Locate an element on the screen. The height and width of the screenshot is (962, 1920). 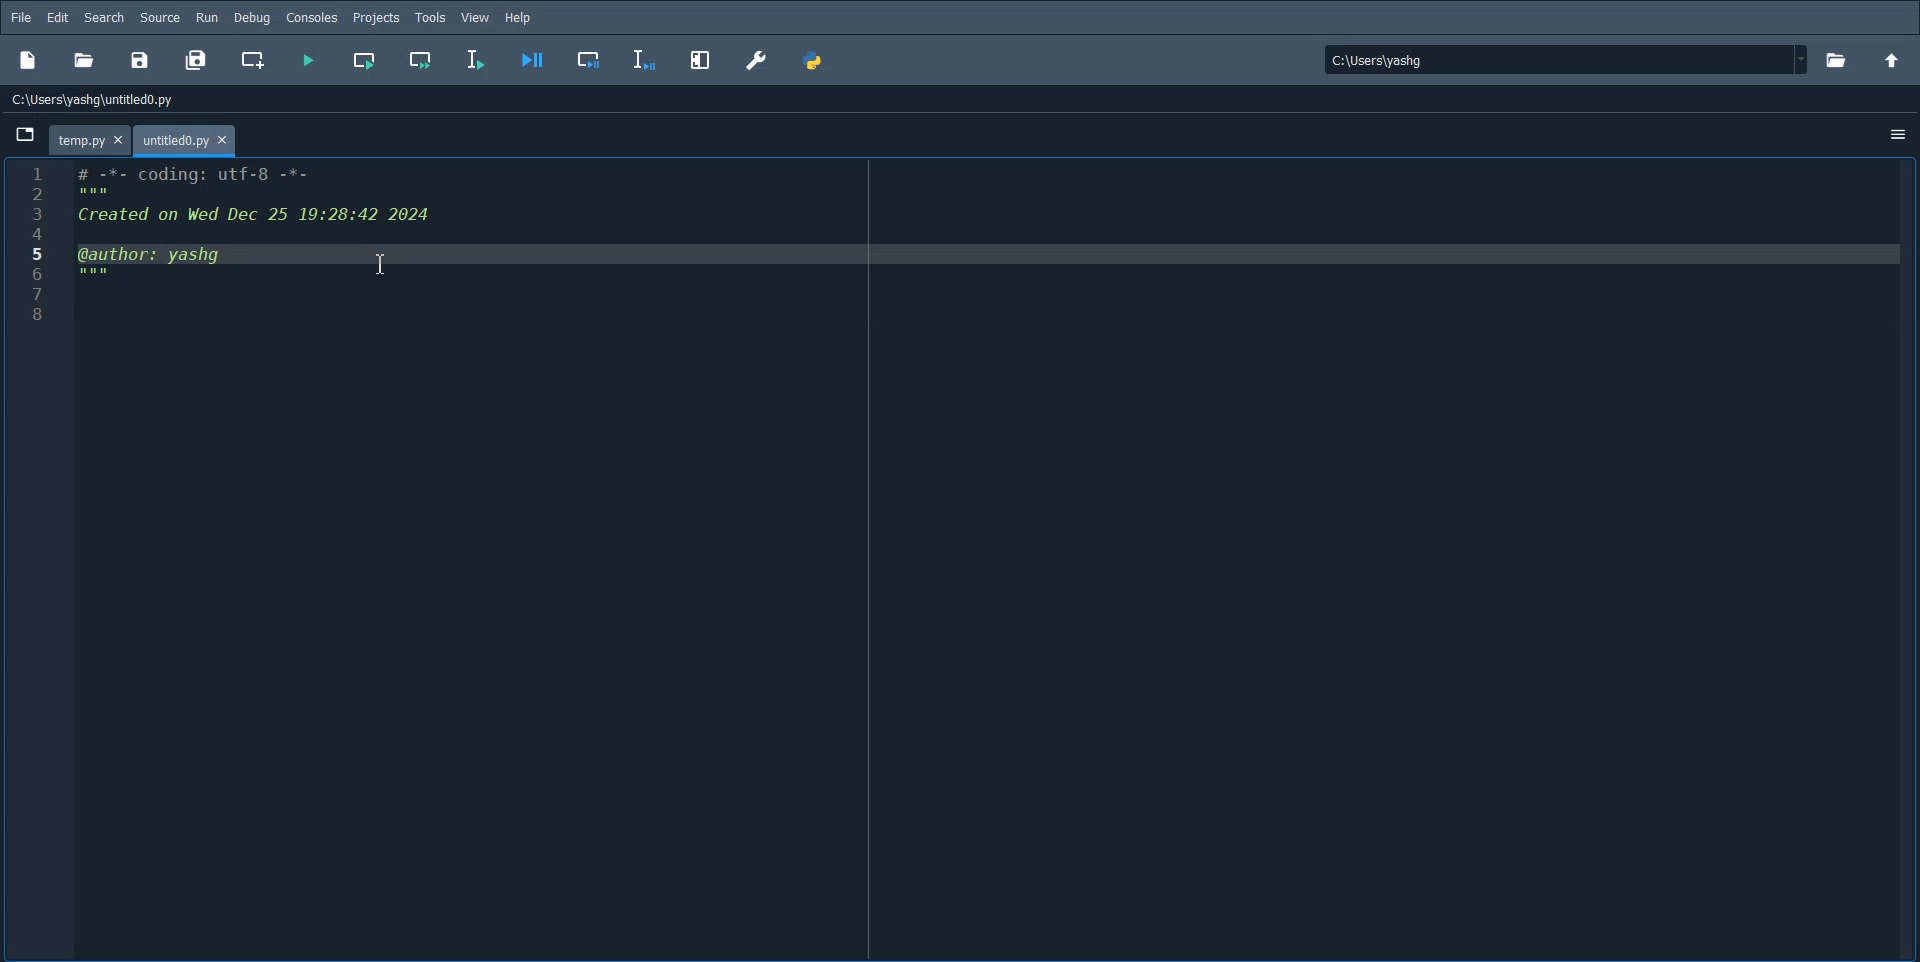
Run is located at coordinates (209, 18).